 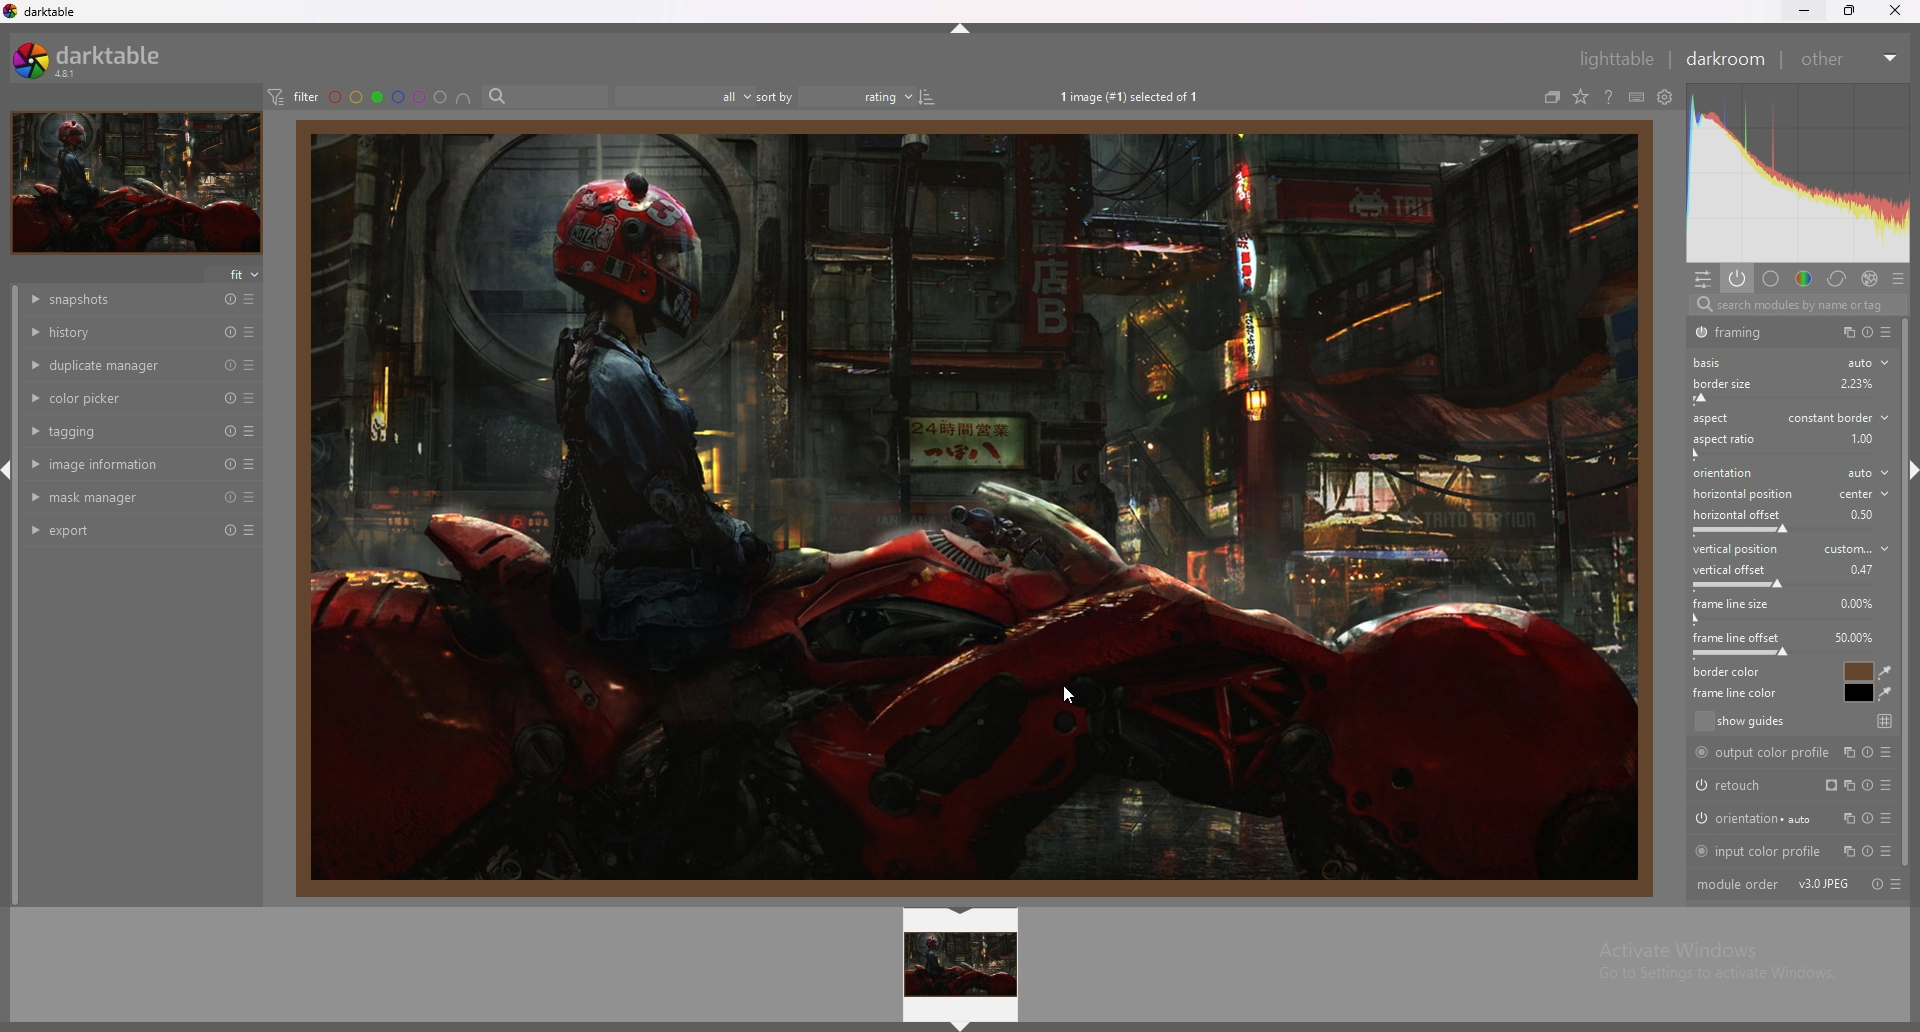 I want to click on presets, so click(x=251, y=299).